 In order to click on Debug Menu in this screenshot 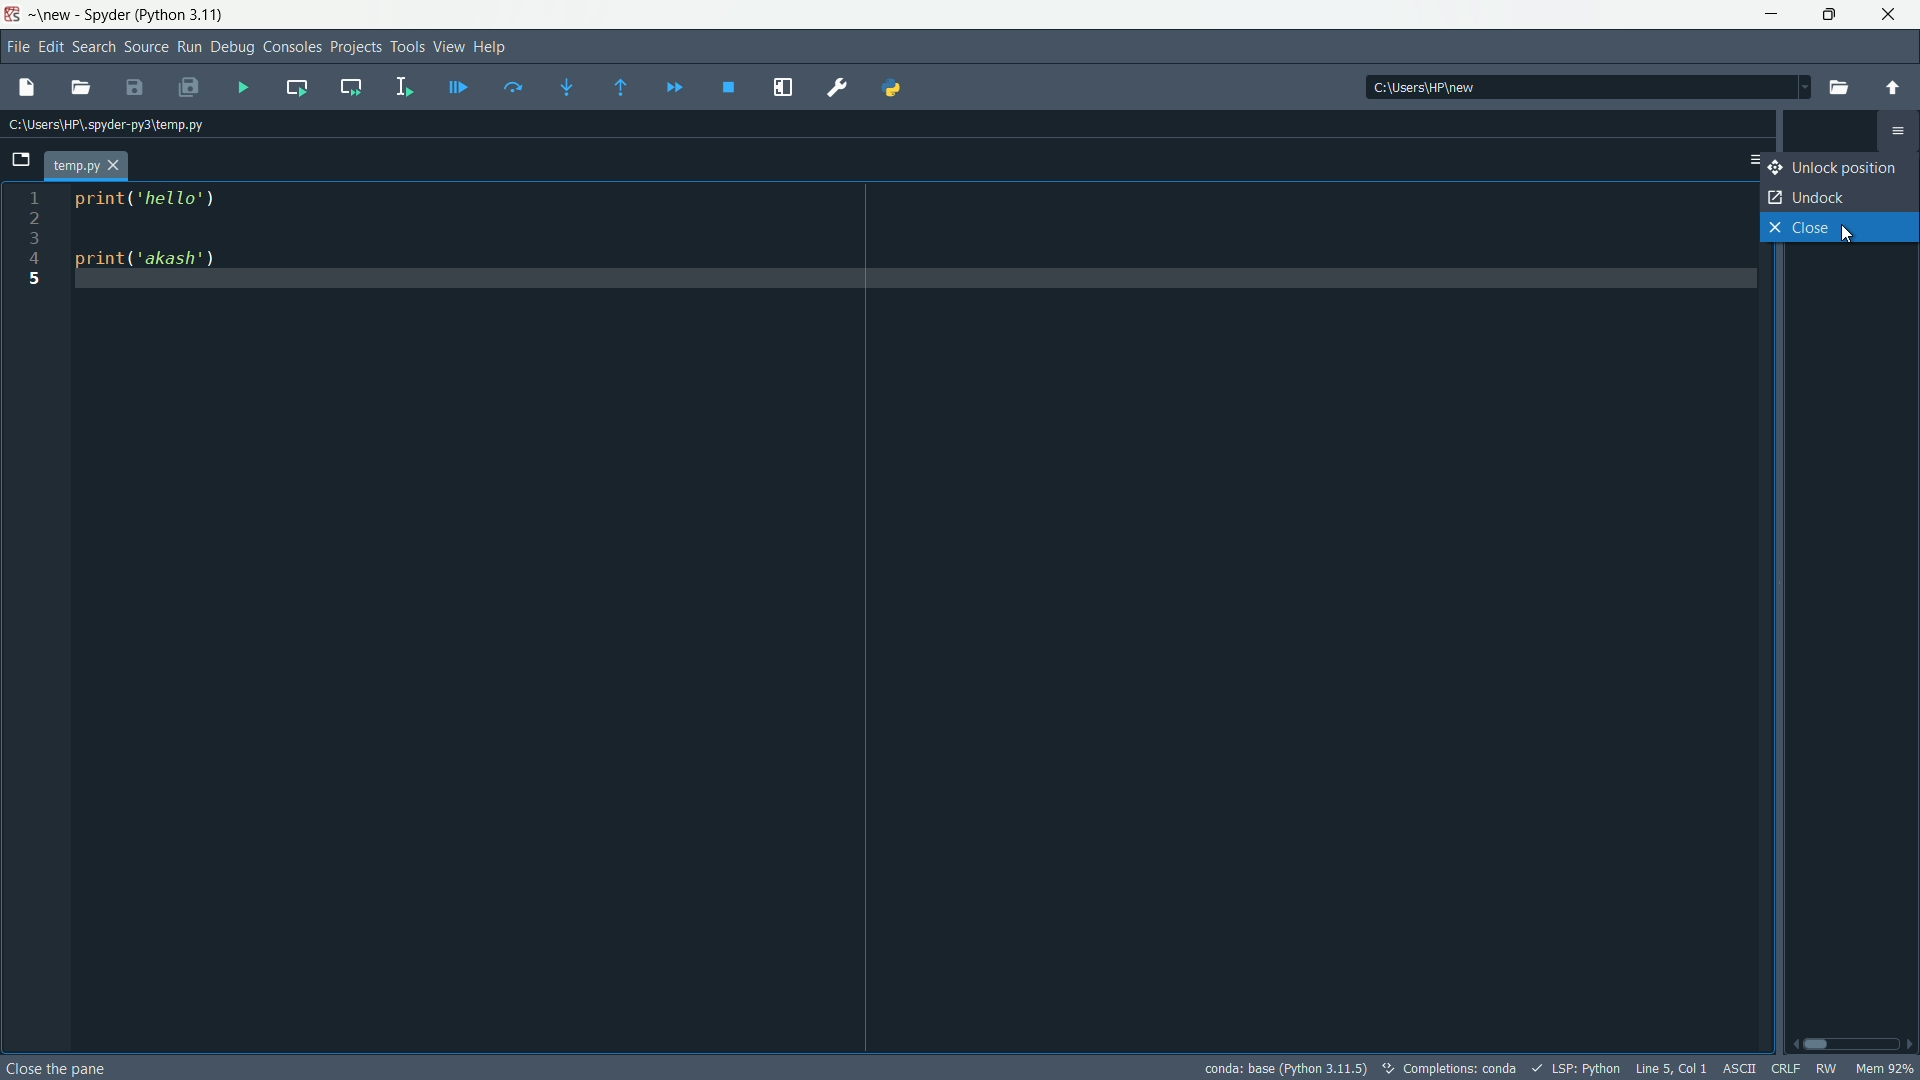, I will do `click(231, 47)`.